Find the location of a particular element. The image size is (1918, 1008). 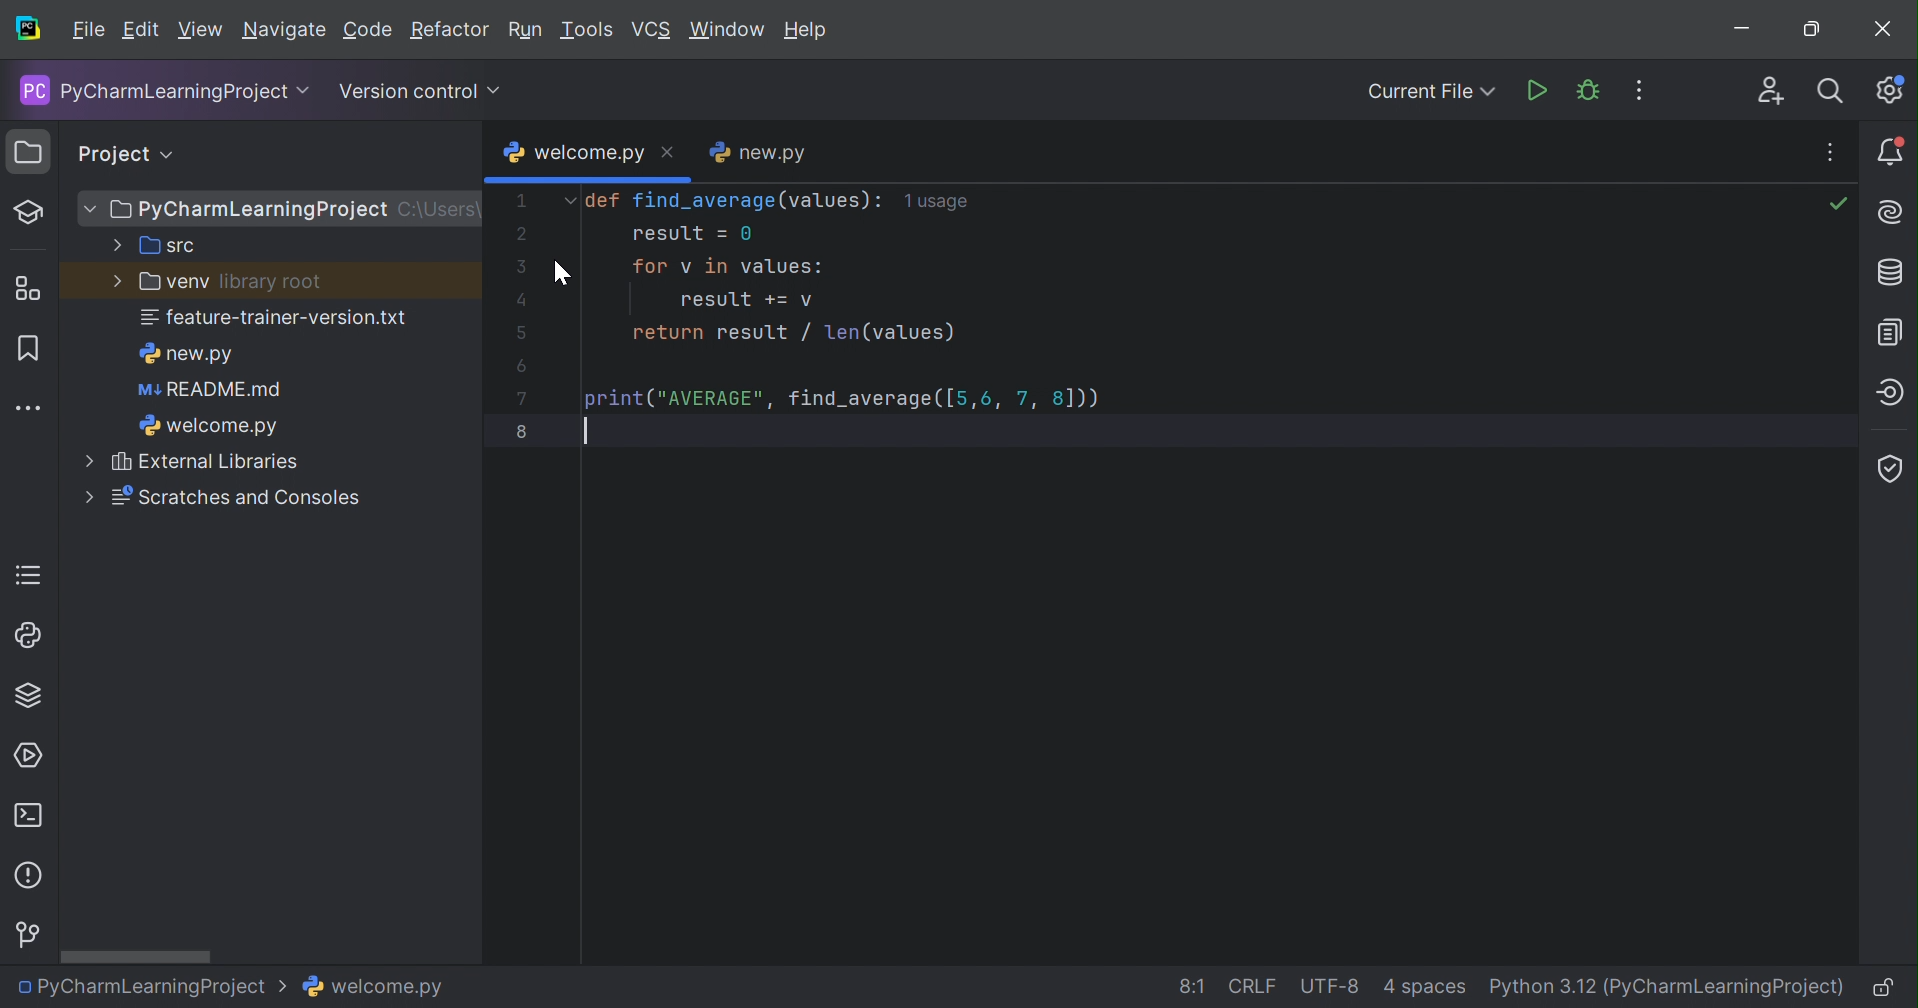

Close is located at coordinates (669, 153).